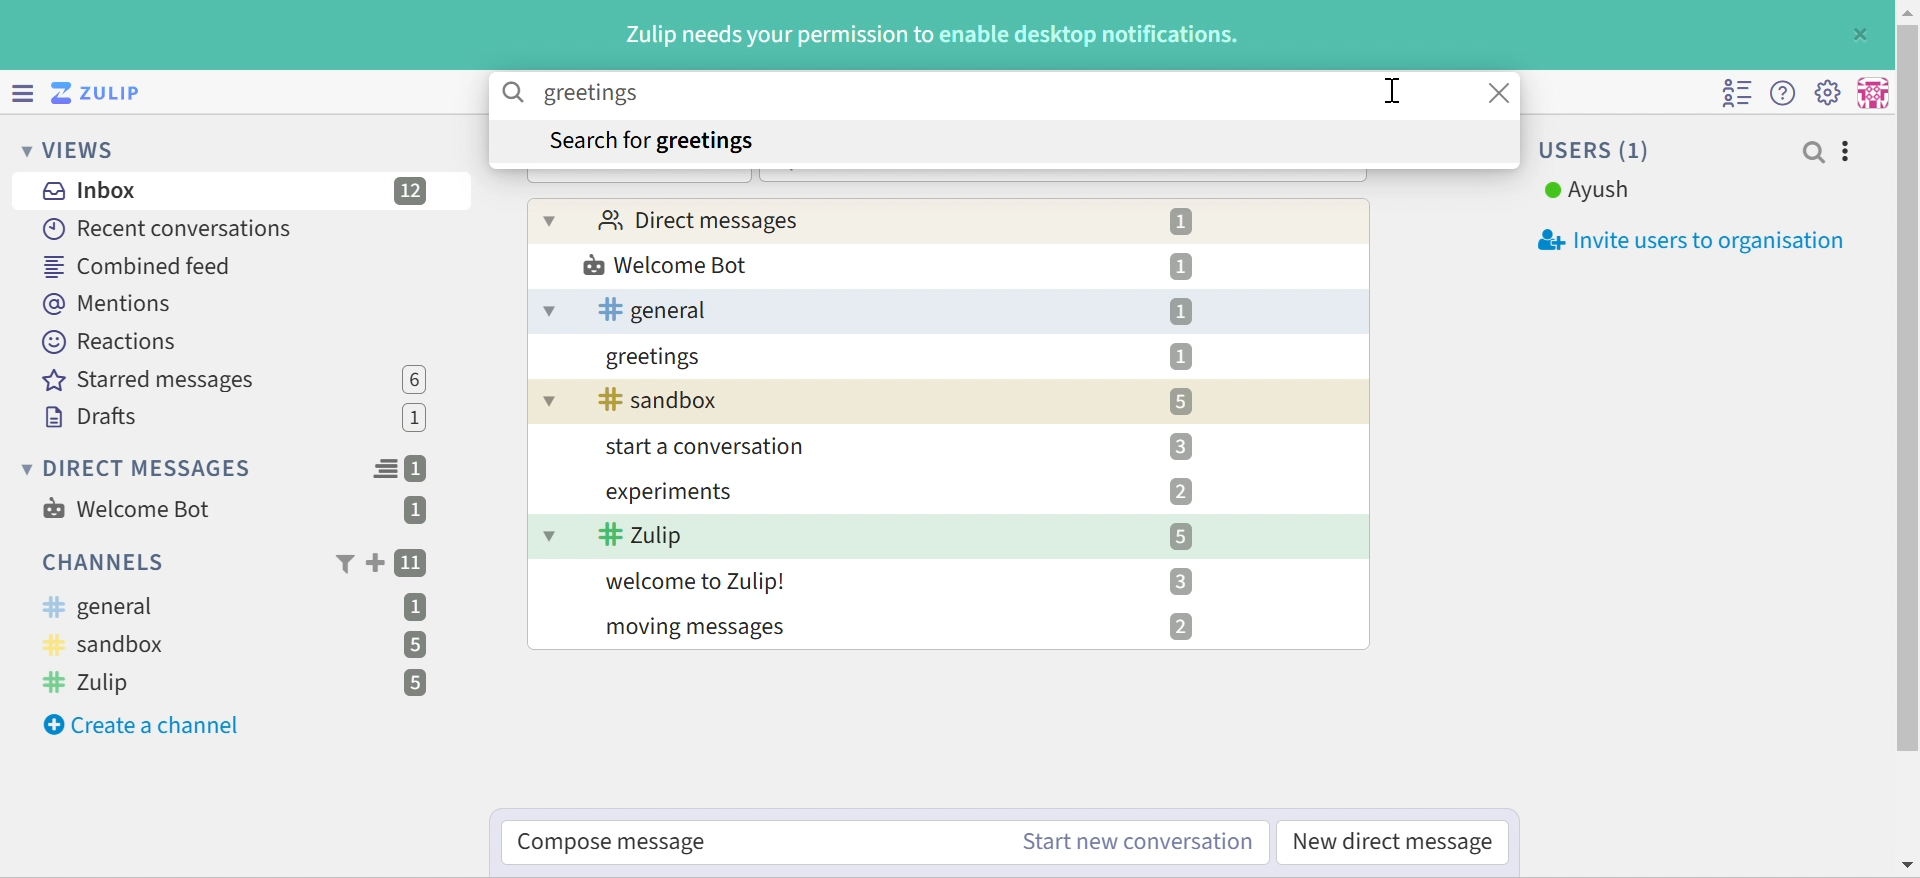 The height and width of the screenshot is (878, 1920). What do you see at coordinates (109, 305) in the screenshot?
I see `@Mentions` at bounding box center [109, 305].